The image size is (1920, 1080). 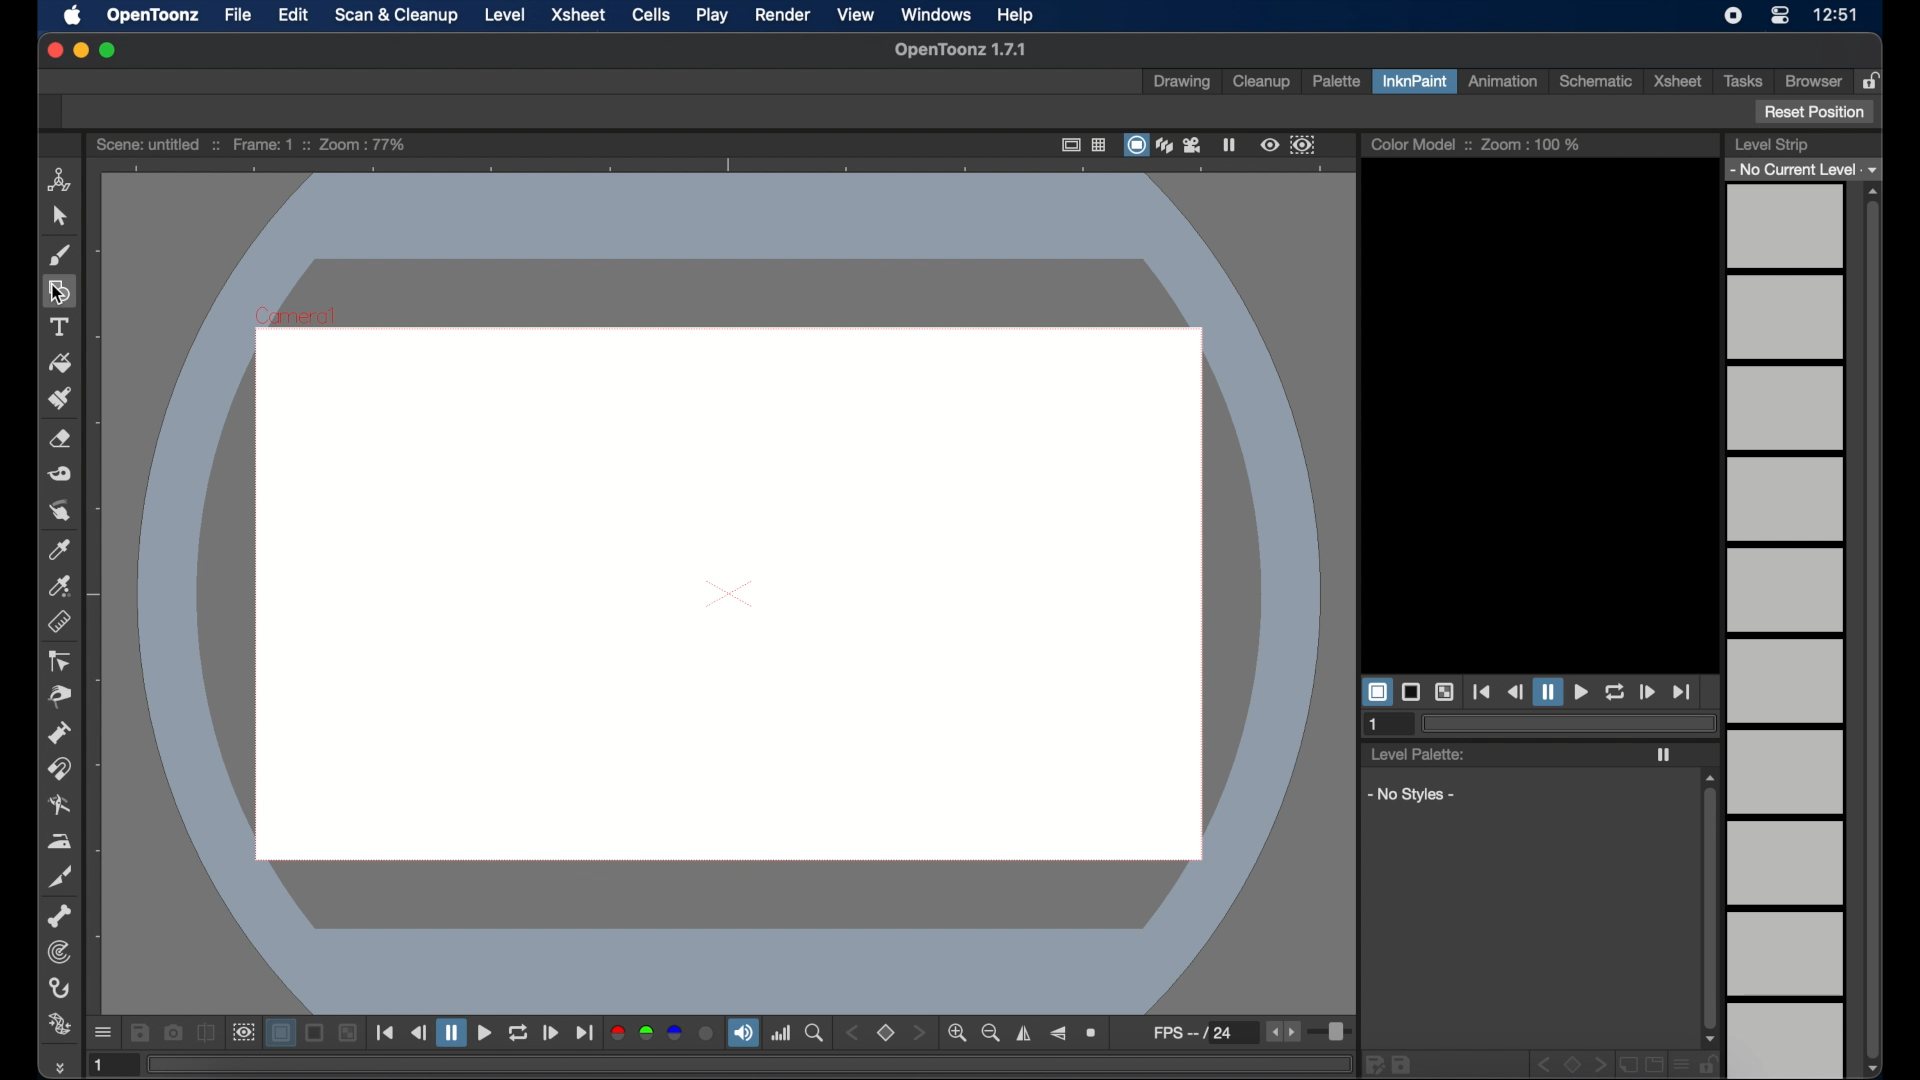 I want to click on animate tool, so click(x=60, y=180).